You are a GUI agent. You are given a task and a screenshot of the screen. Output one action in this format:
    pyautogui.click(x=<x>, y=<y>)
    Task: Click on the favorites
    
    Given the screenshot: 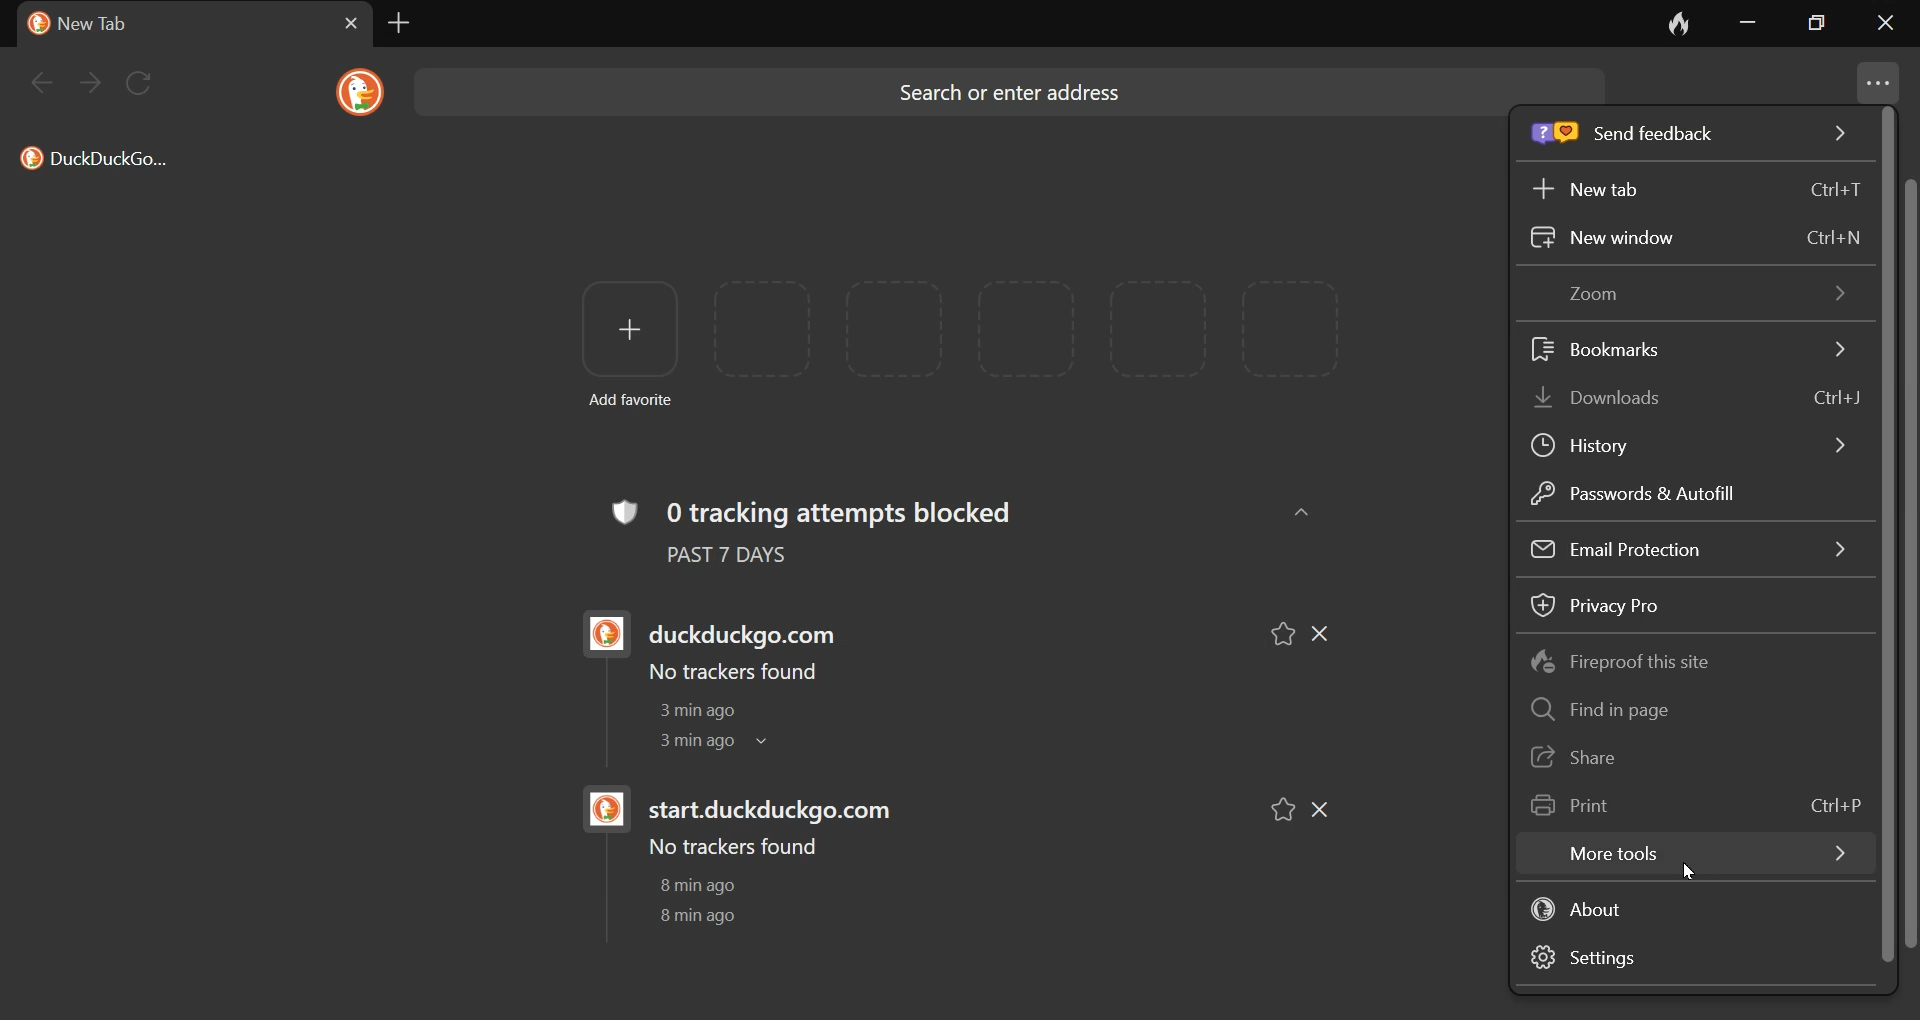 What is the action you would take?
    pyautogui.click(x=1275, y=807)
    